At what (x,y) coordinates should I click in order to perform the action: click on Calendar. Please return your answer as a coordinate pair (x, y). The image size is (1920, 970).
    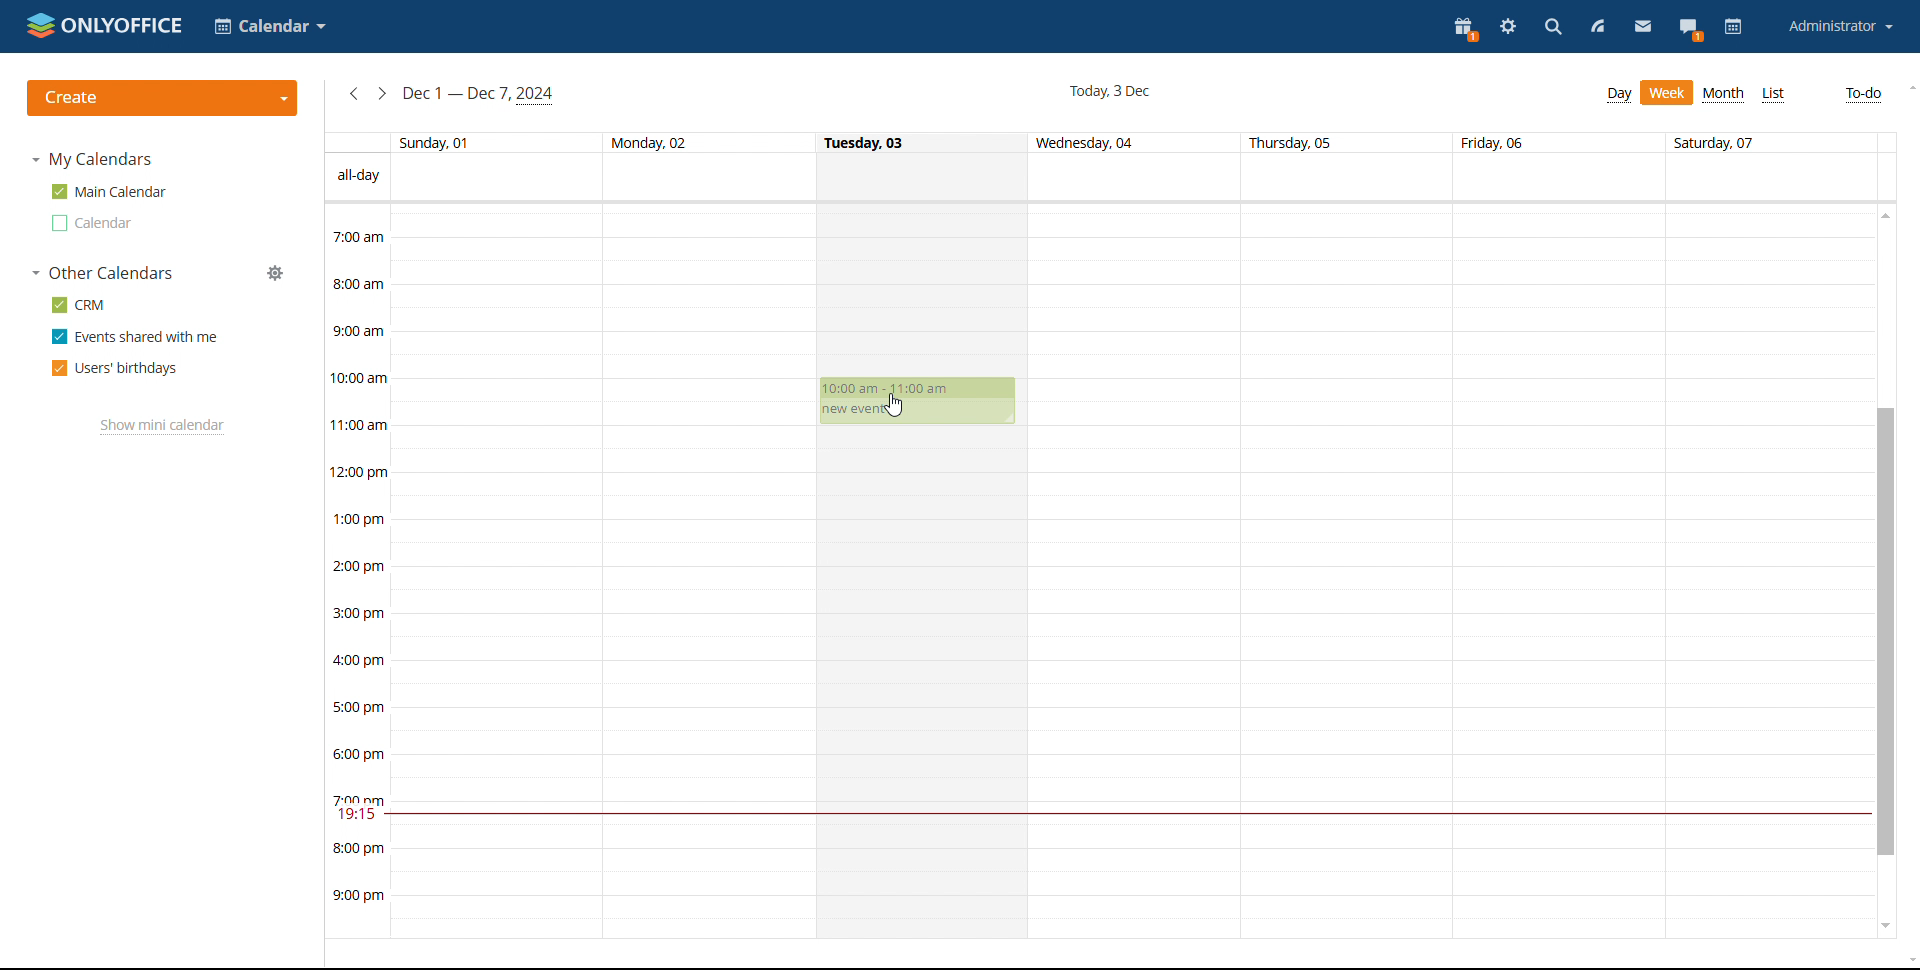
    Looking at the image, I should click on (89, 224).